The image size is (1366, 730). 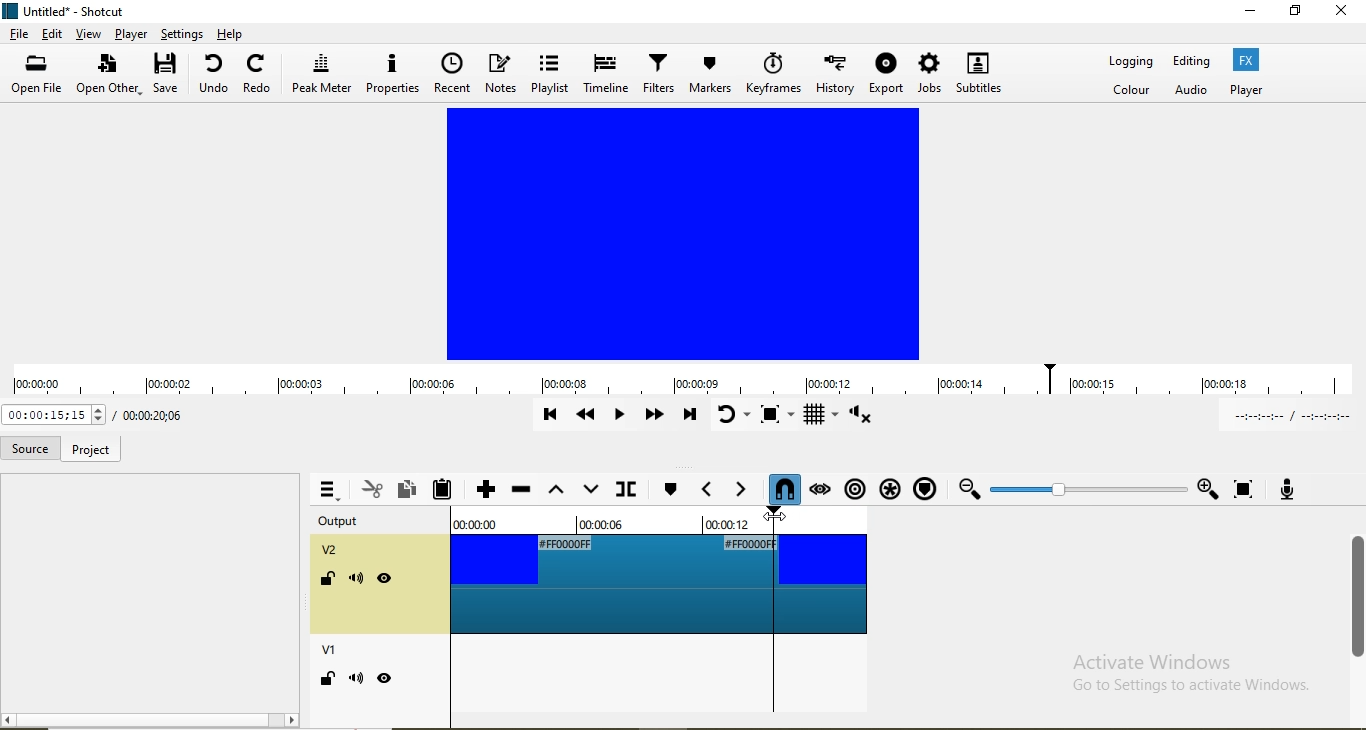 I want to click on Append, so click(x=485, y=491).